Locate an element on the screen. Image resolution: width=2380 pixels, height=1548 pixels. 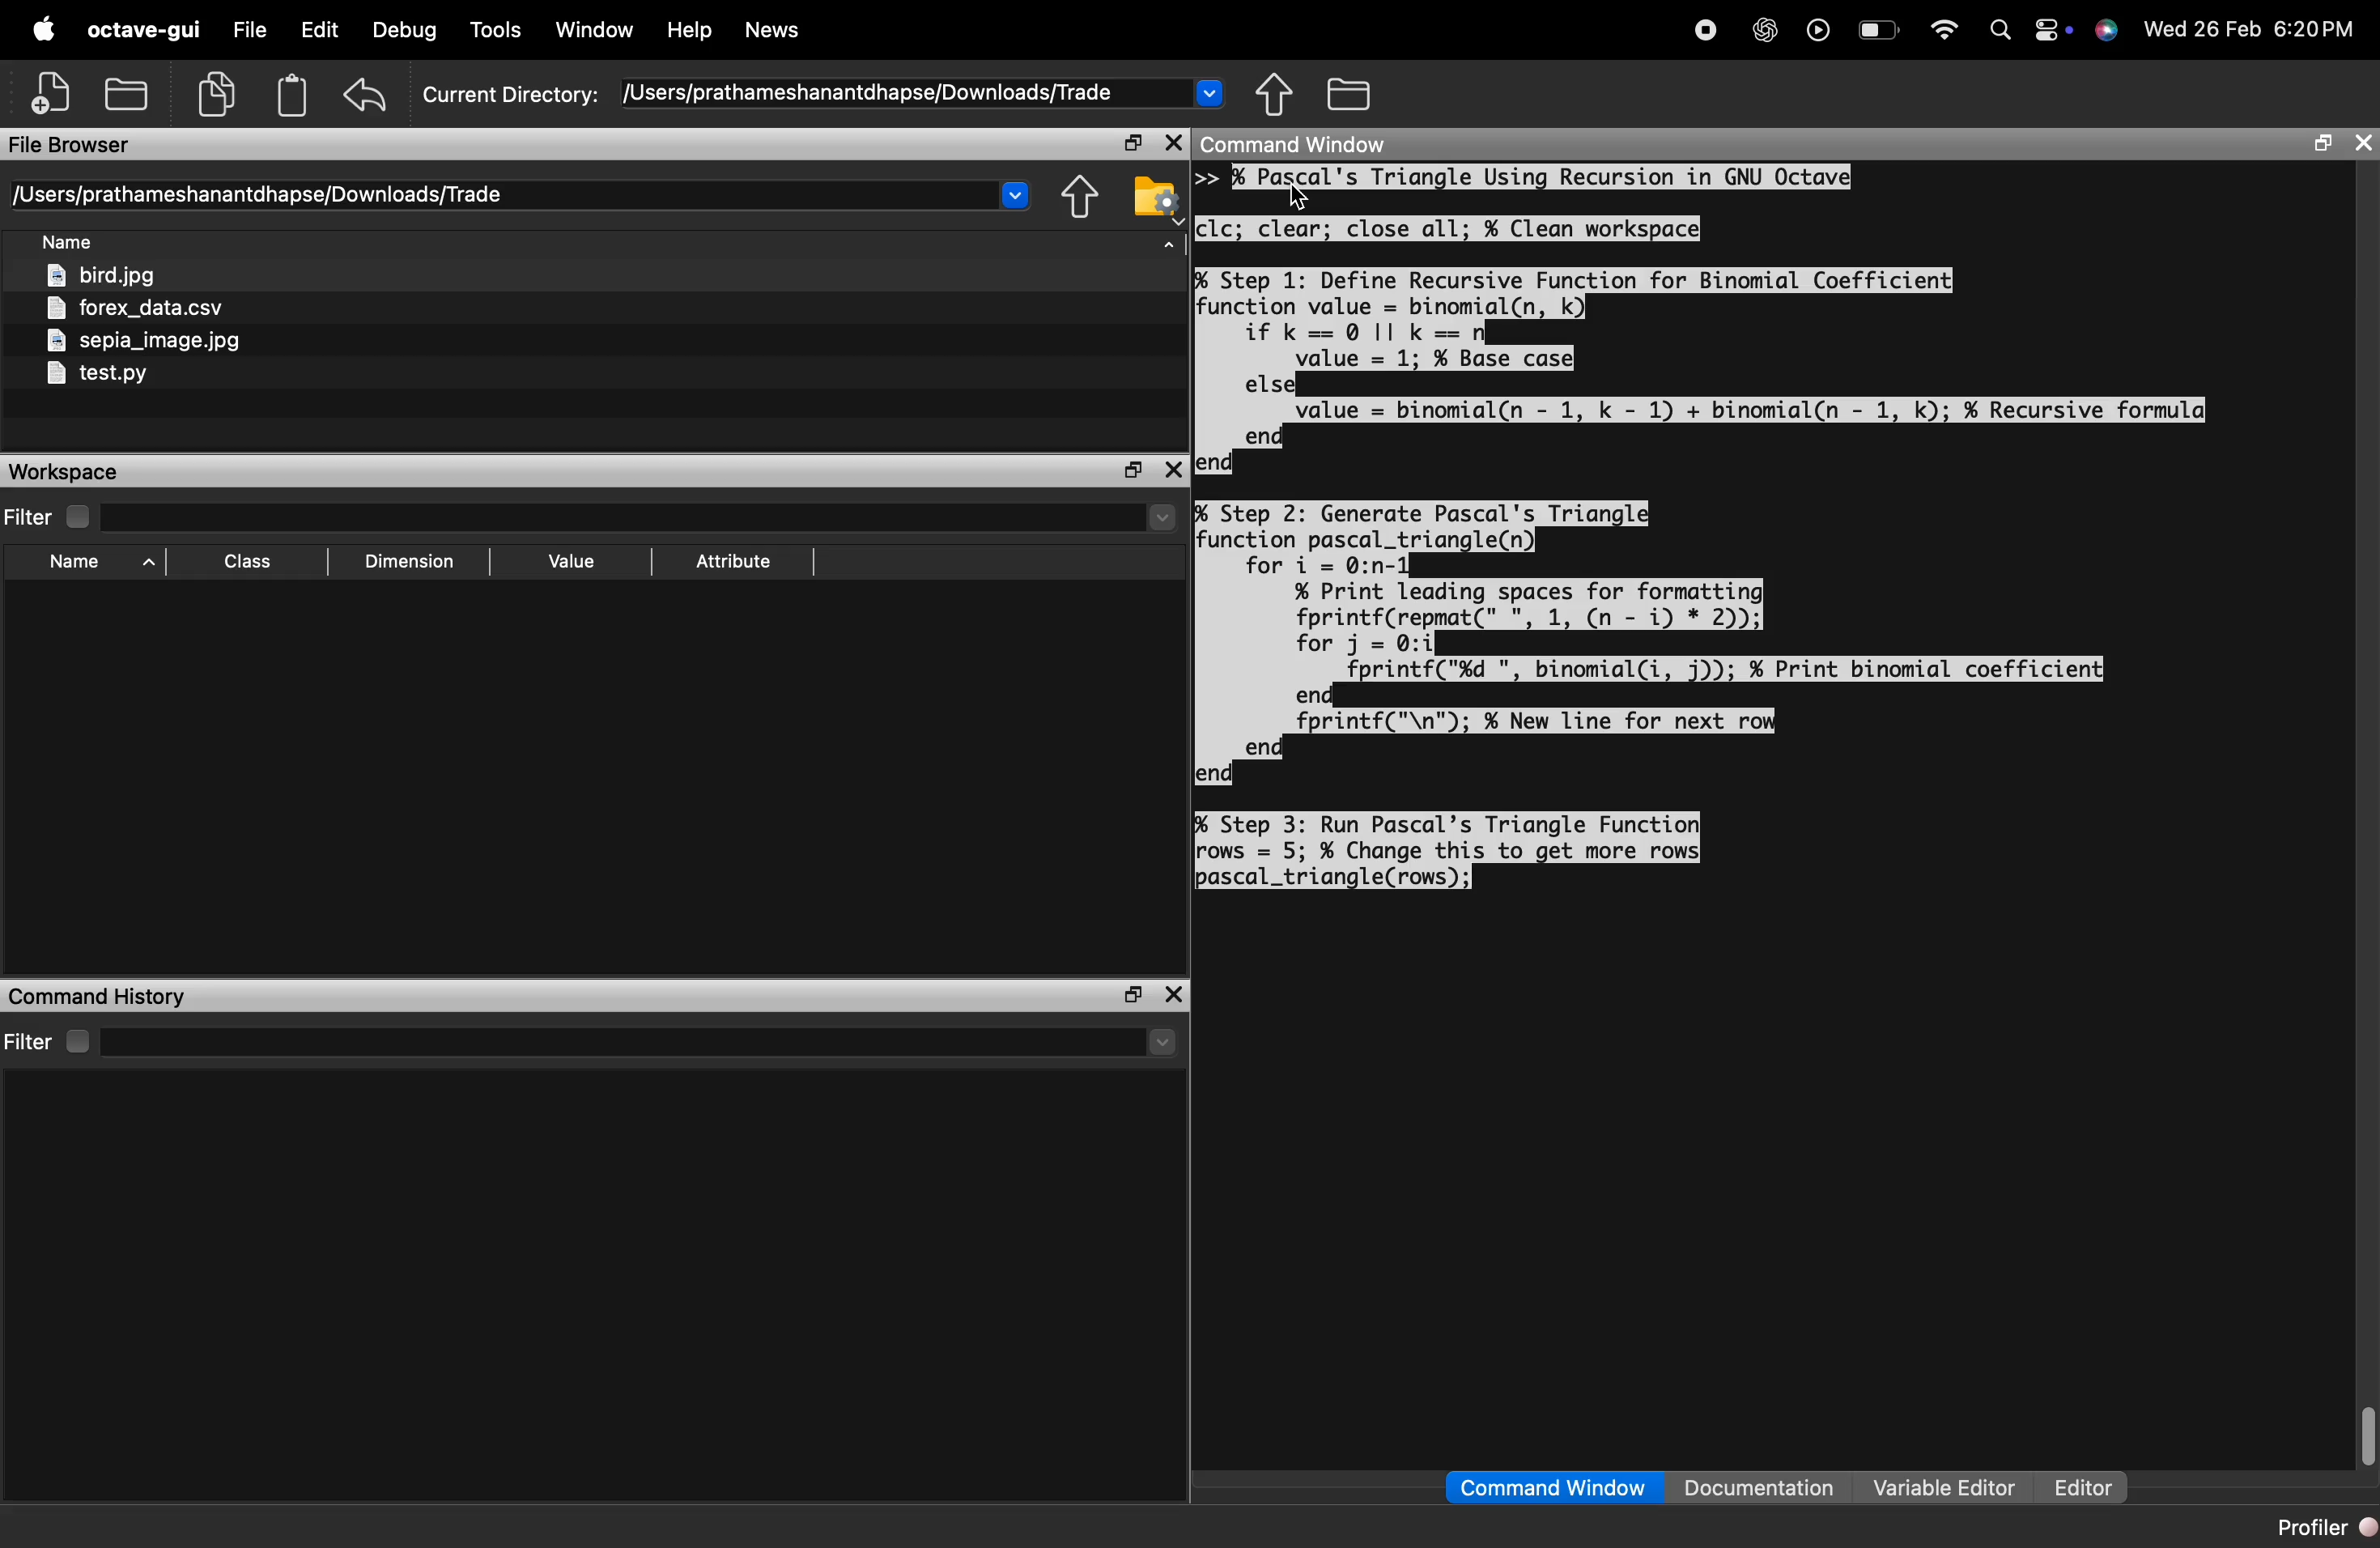
dropdown is located at coordinates (1210, 92).